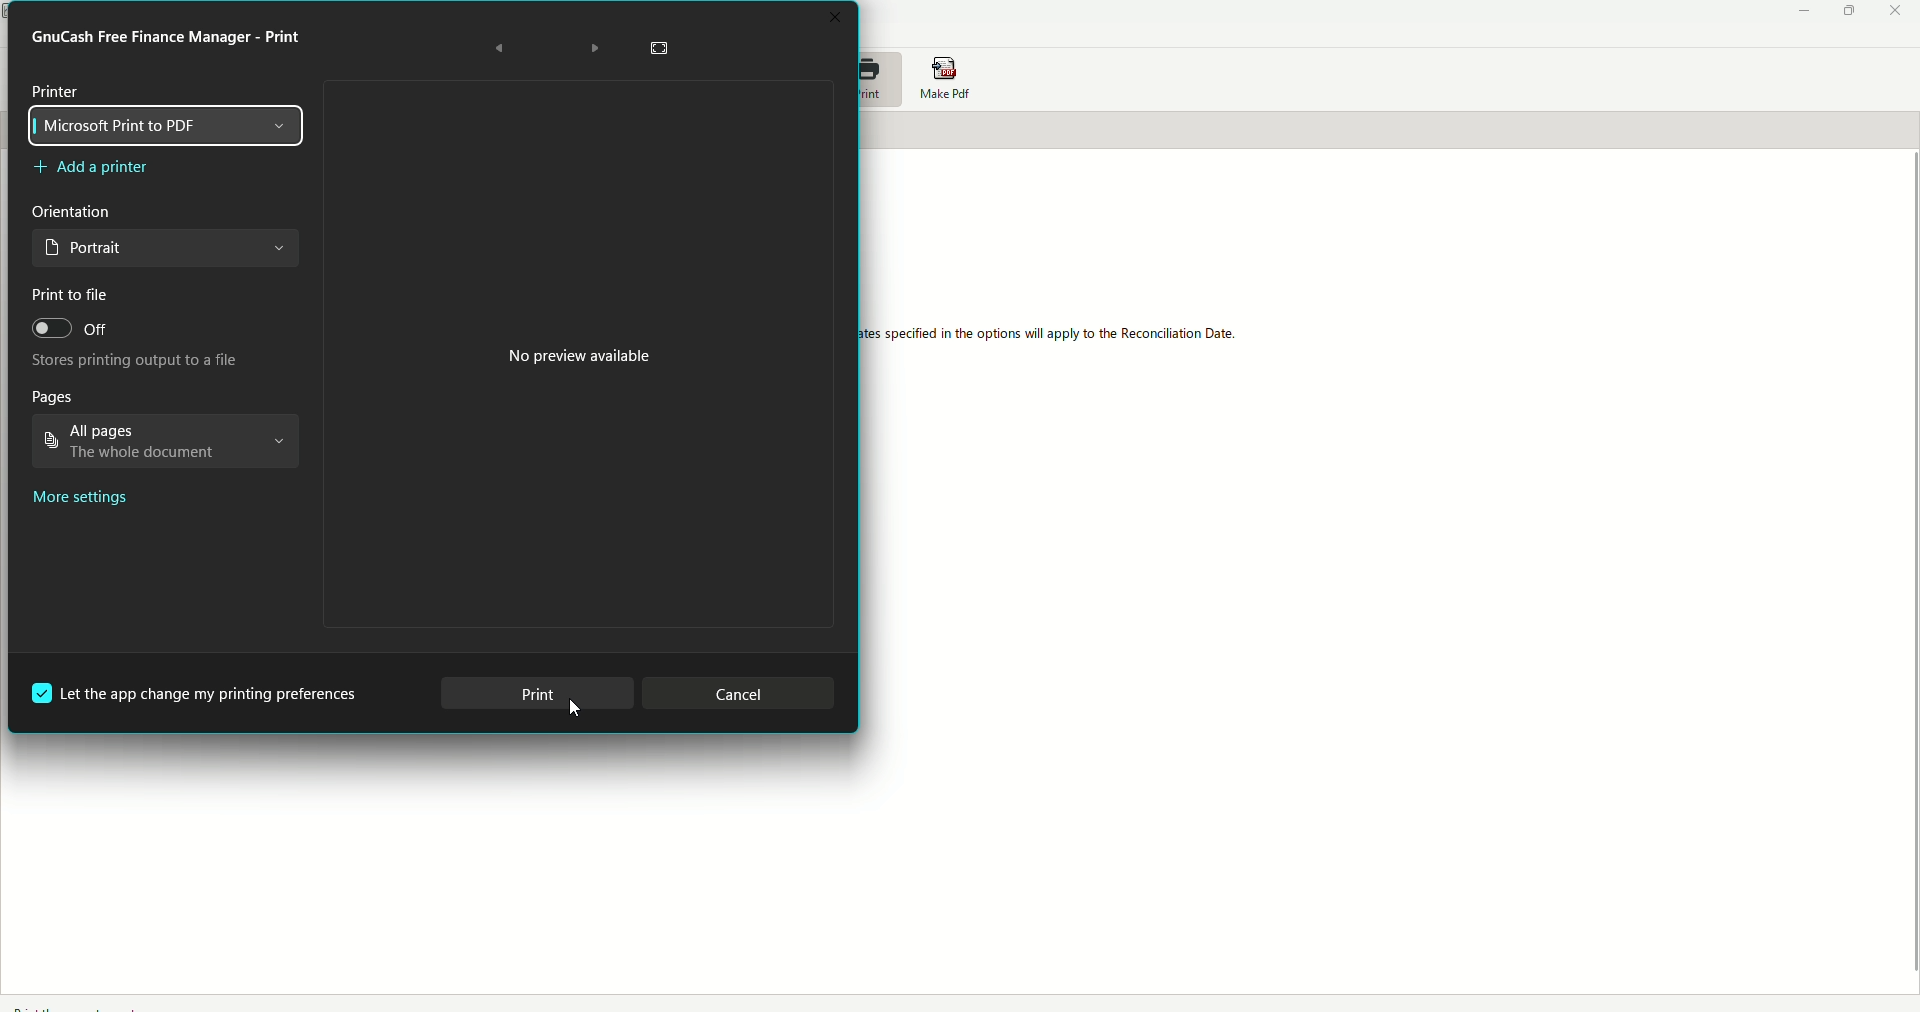 The image size is (1920, 1012). I want to click on cursor, so click(576, 706).